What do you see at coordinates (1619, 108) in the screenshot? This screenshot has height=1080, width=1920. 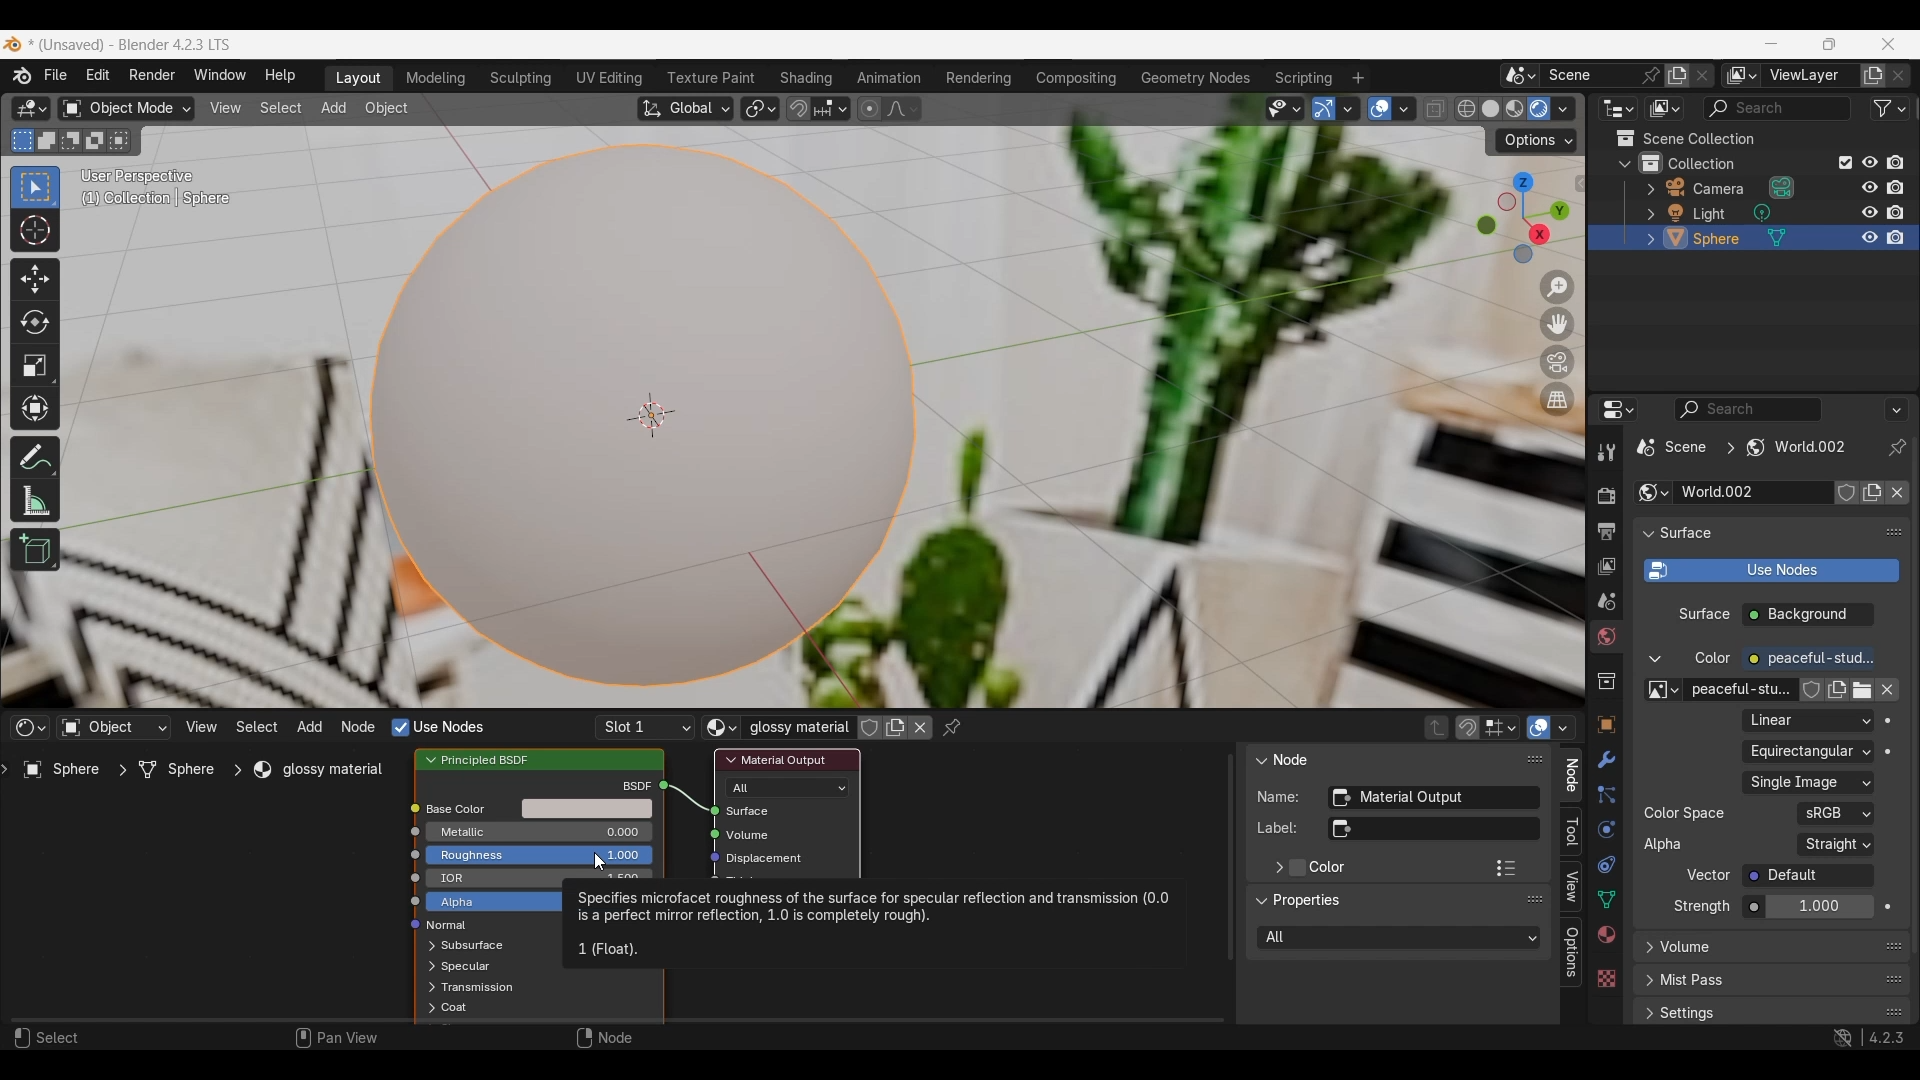 I see `Editor type` at bounding box center [1619, 108].